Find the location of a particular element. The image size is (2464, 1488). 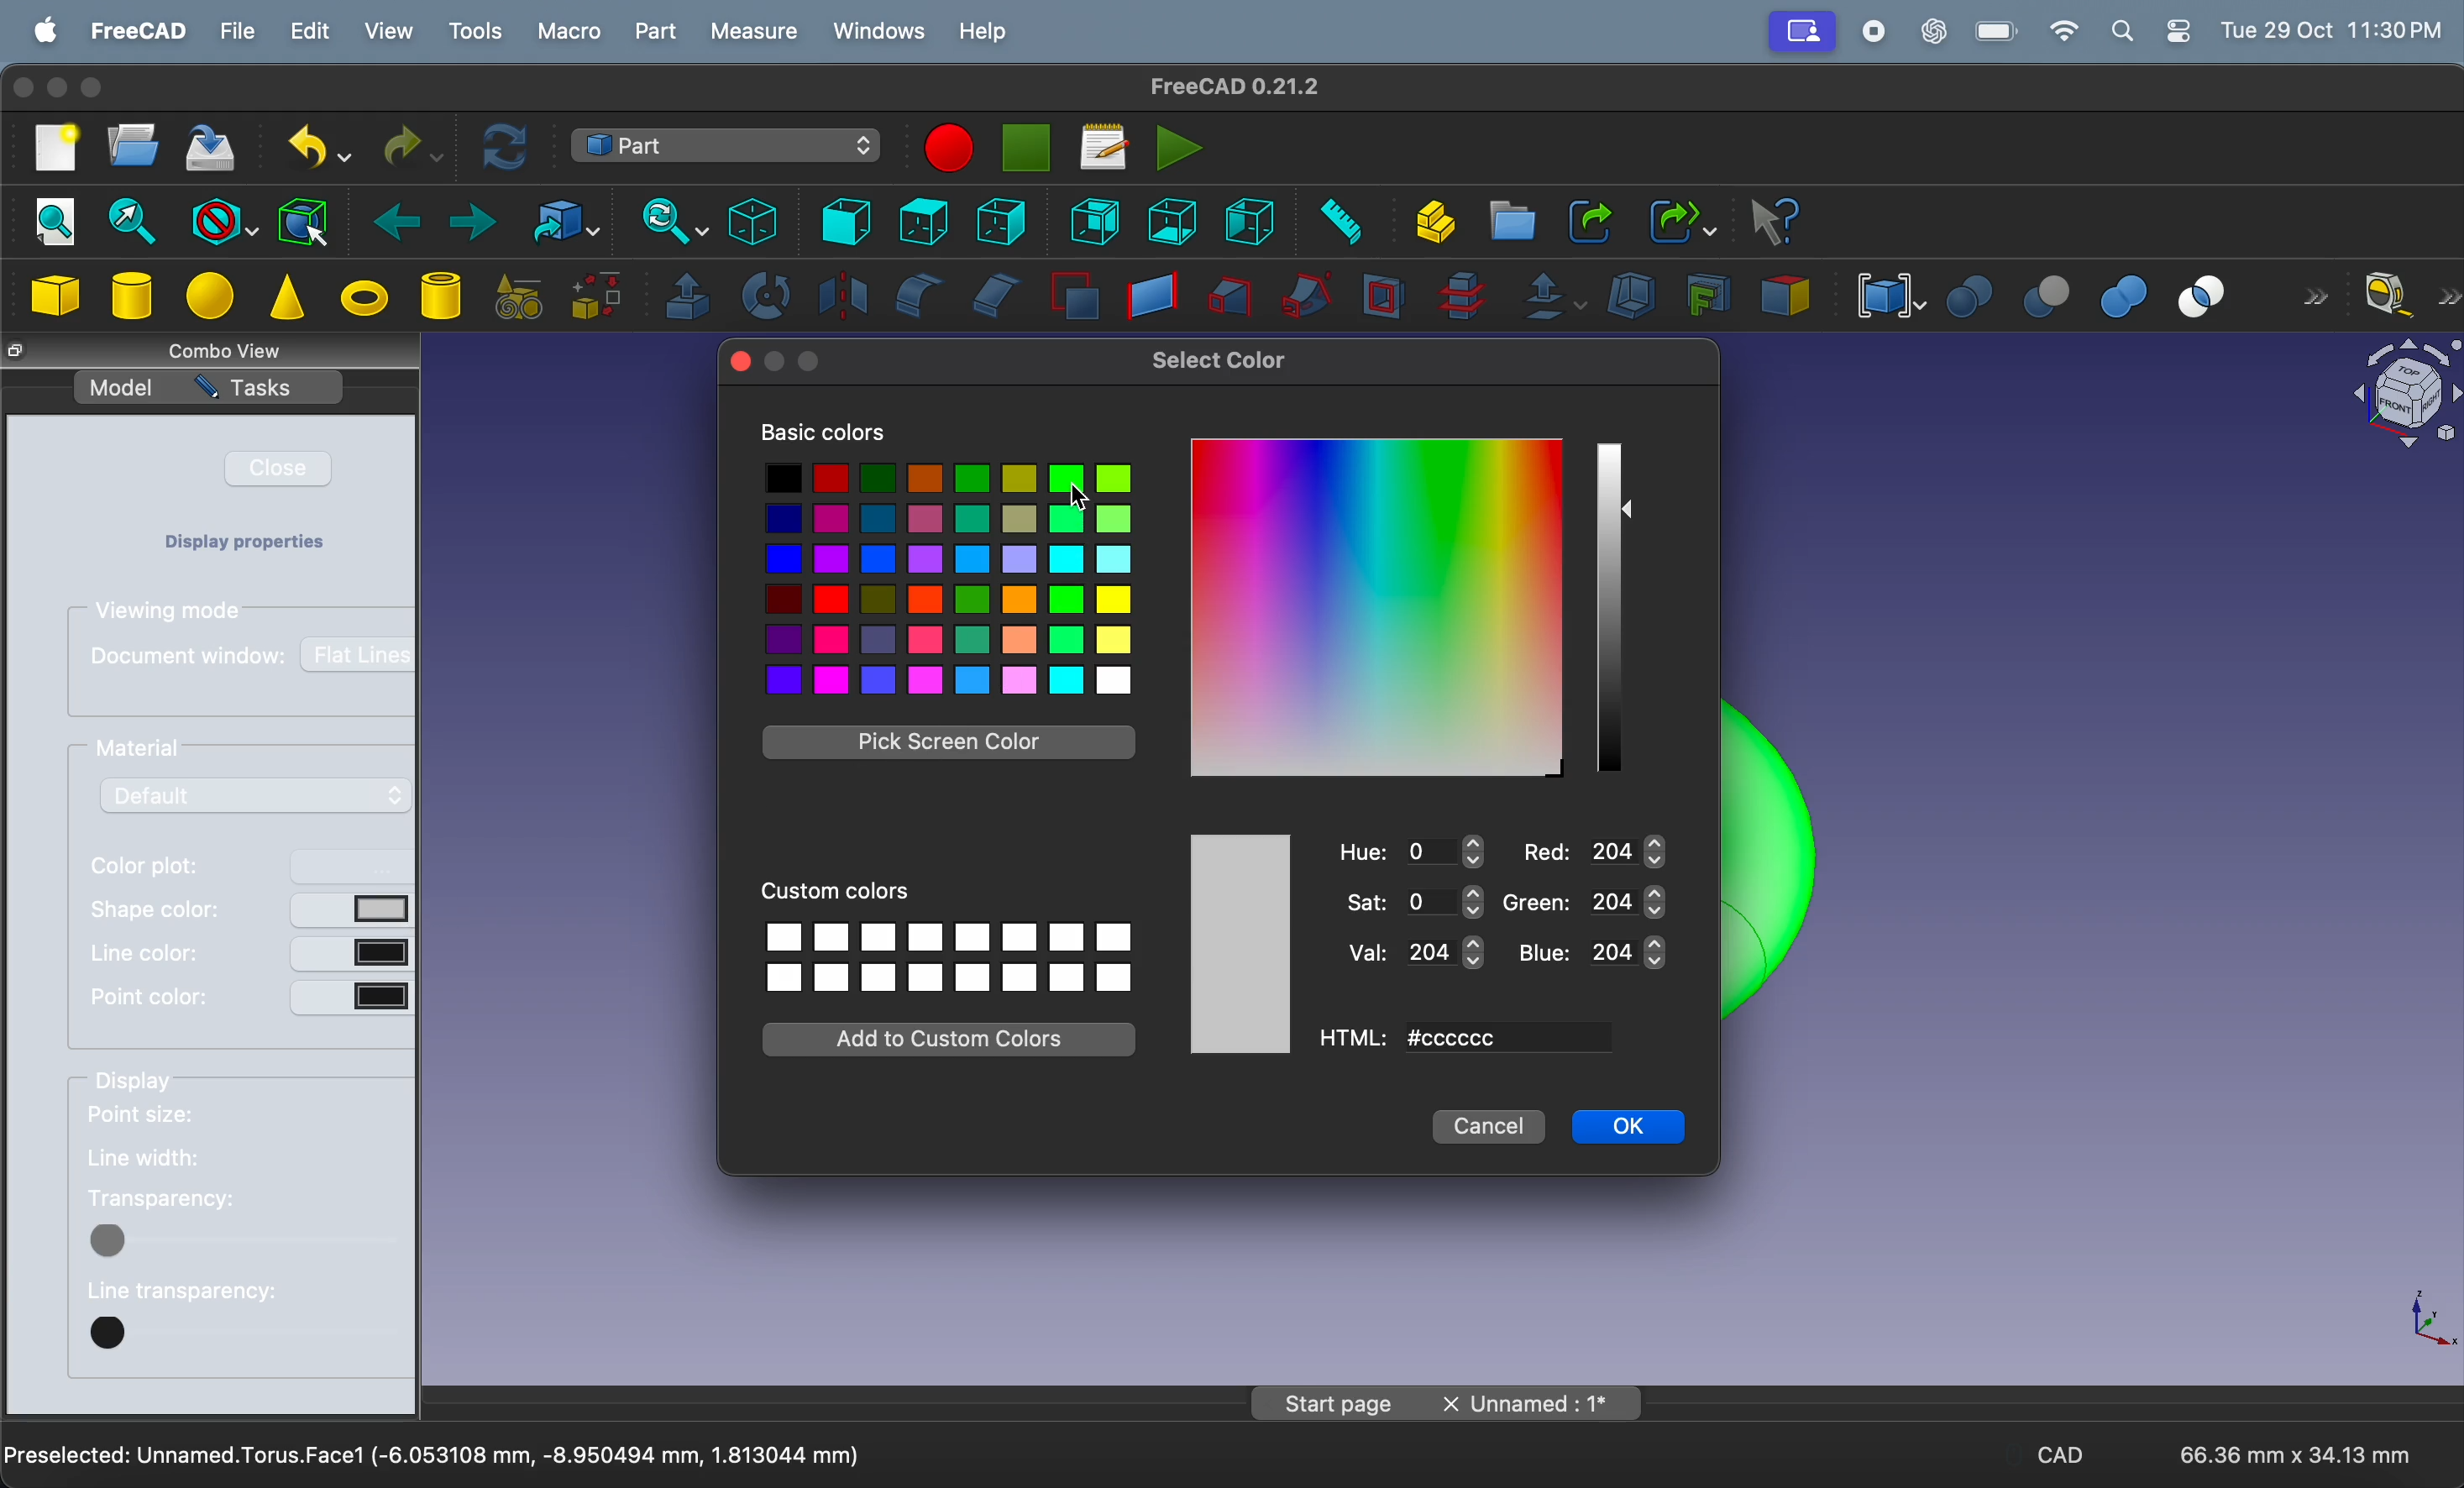

Custom colors is located at coordinates (834, 886).